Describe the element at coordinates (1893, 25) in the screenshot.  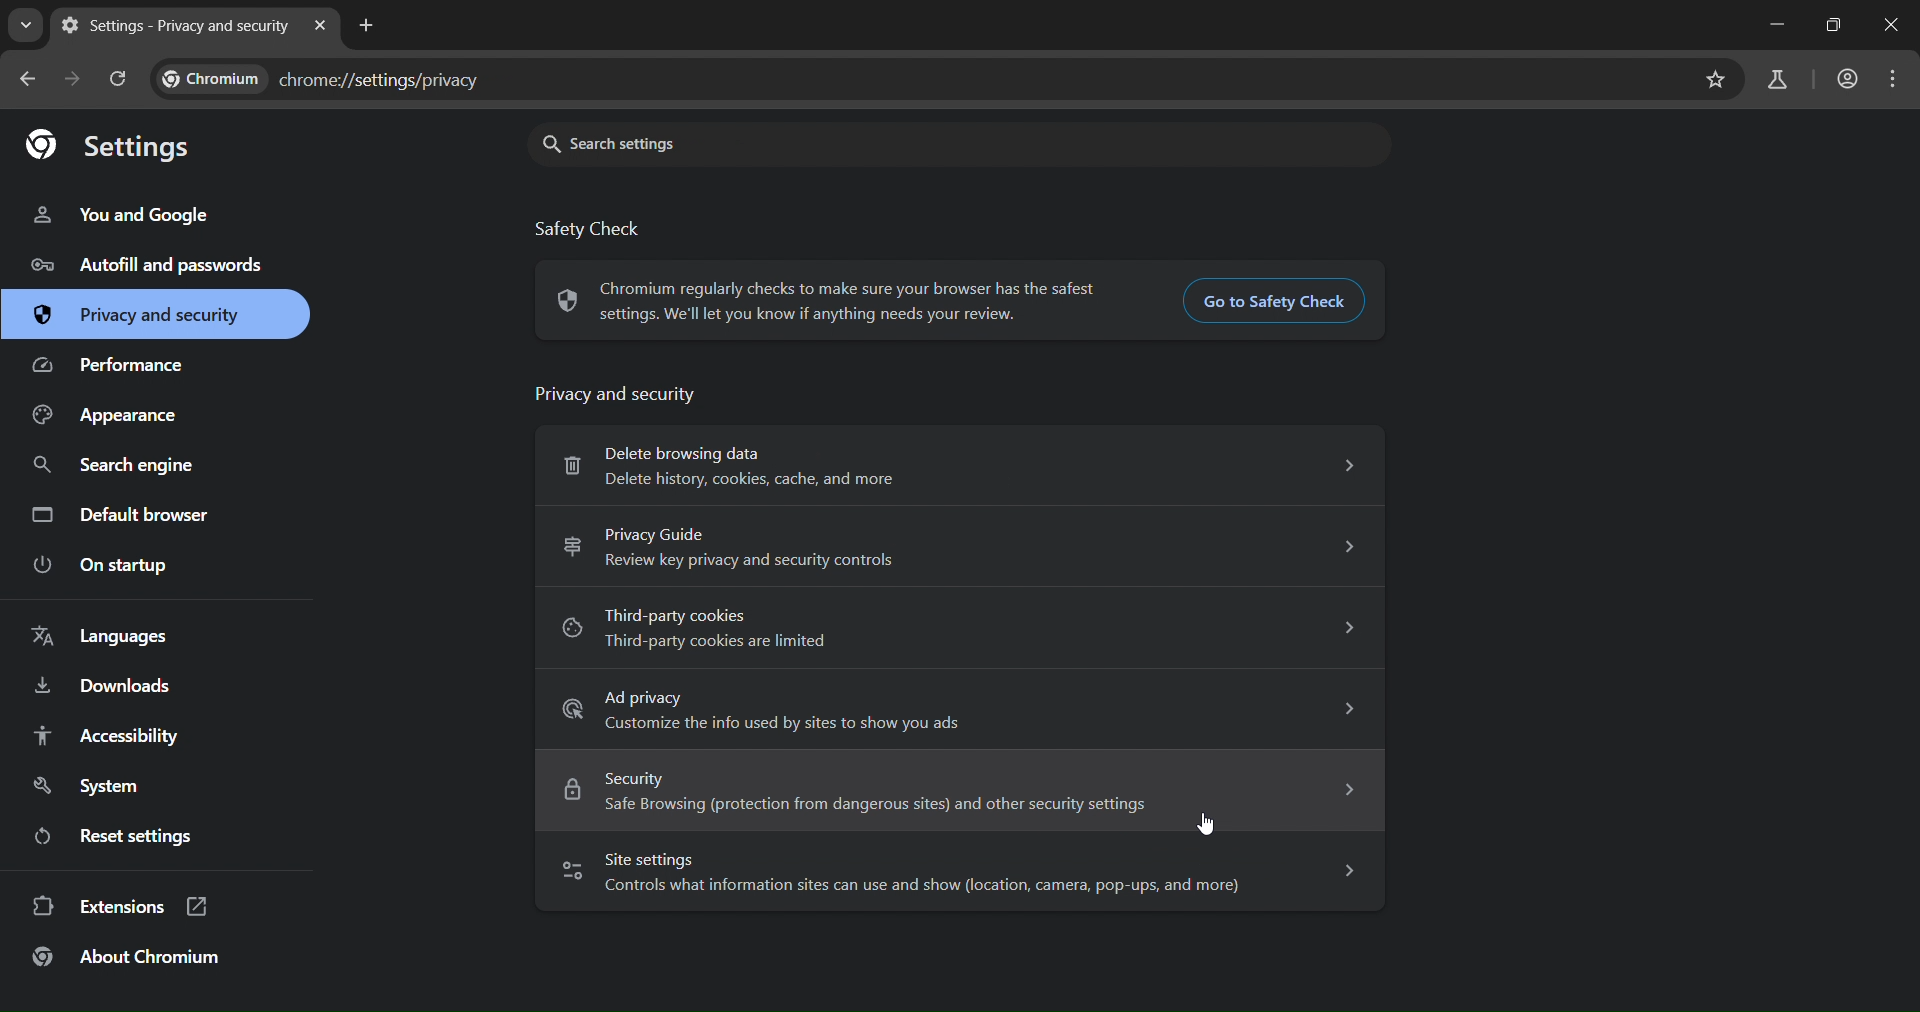
I see `close` at that location.